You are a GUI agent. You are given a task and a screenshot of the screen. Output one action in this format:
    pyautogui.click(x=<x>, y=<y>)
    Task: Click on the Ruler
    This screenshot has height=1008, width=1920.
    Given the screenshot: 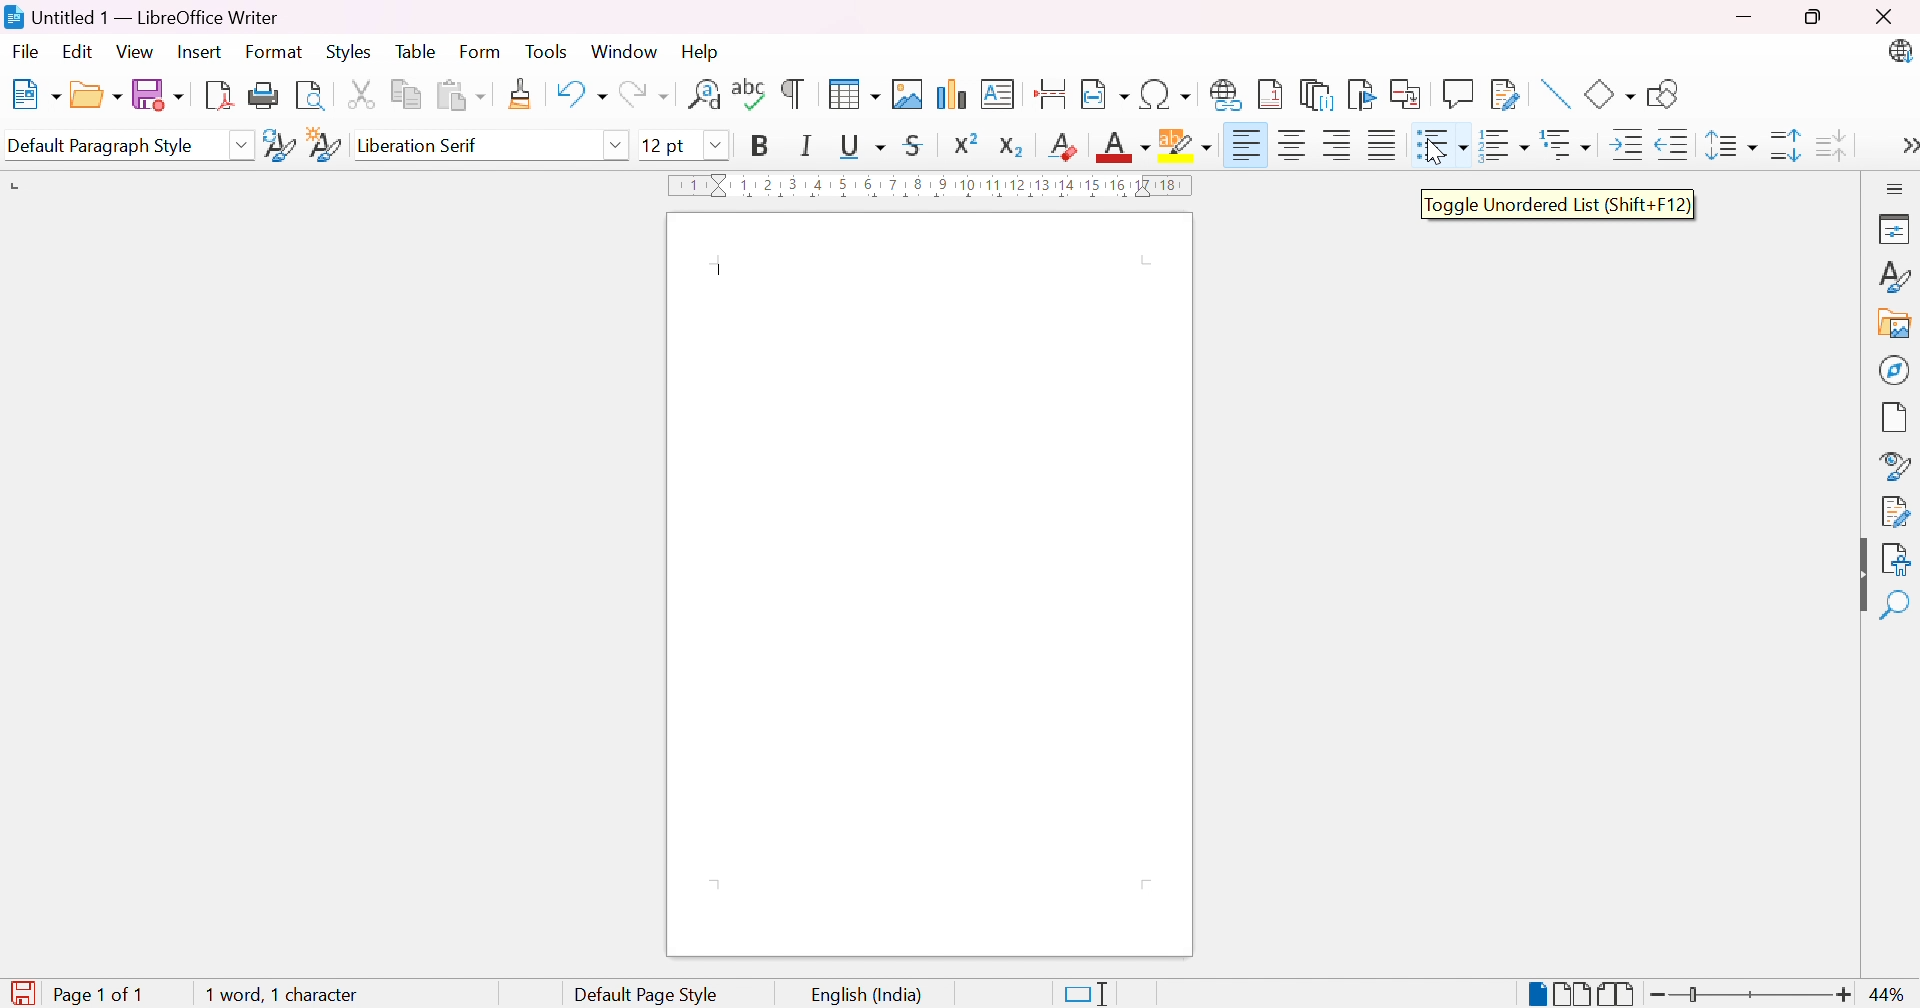 What is the action you would take?
    pyautogui.click(x=936, y=186)
    